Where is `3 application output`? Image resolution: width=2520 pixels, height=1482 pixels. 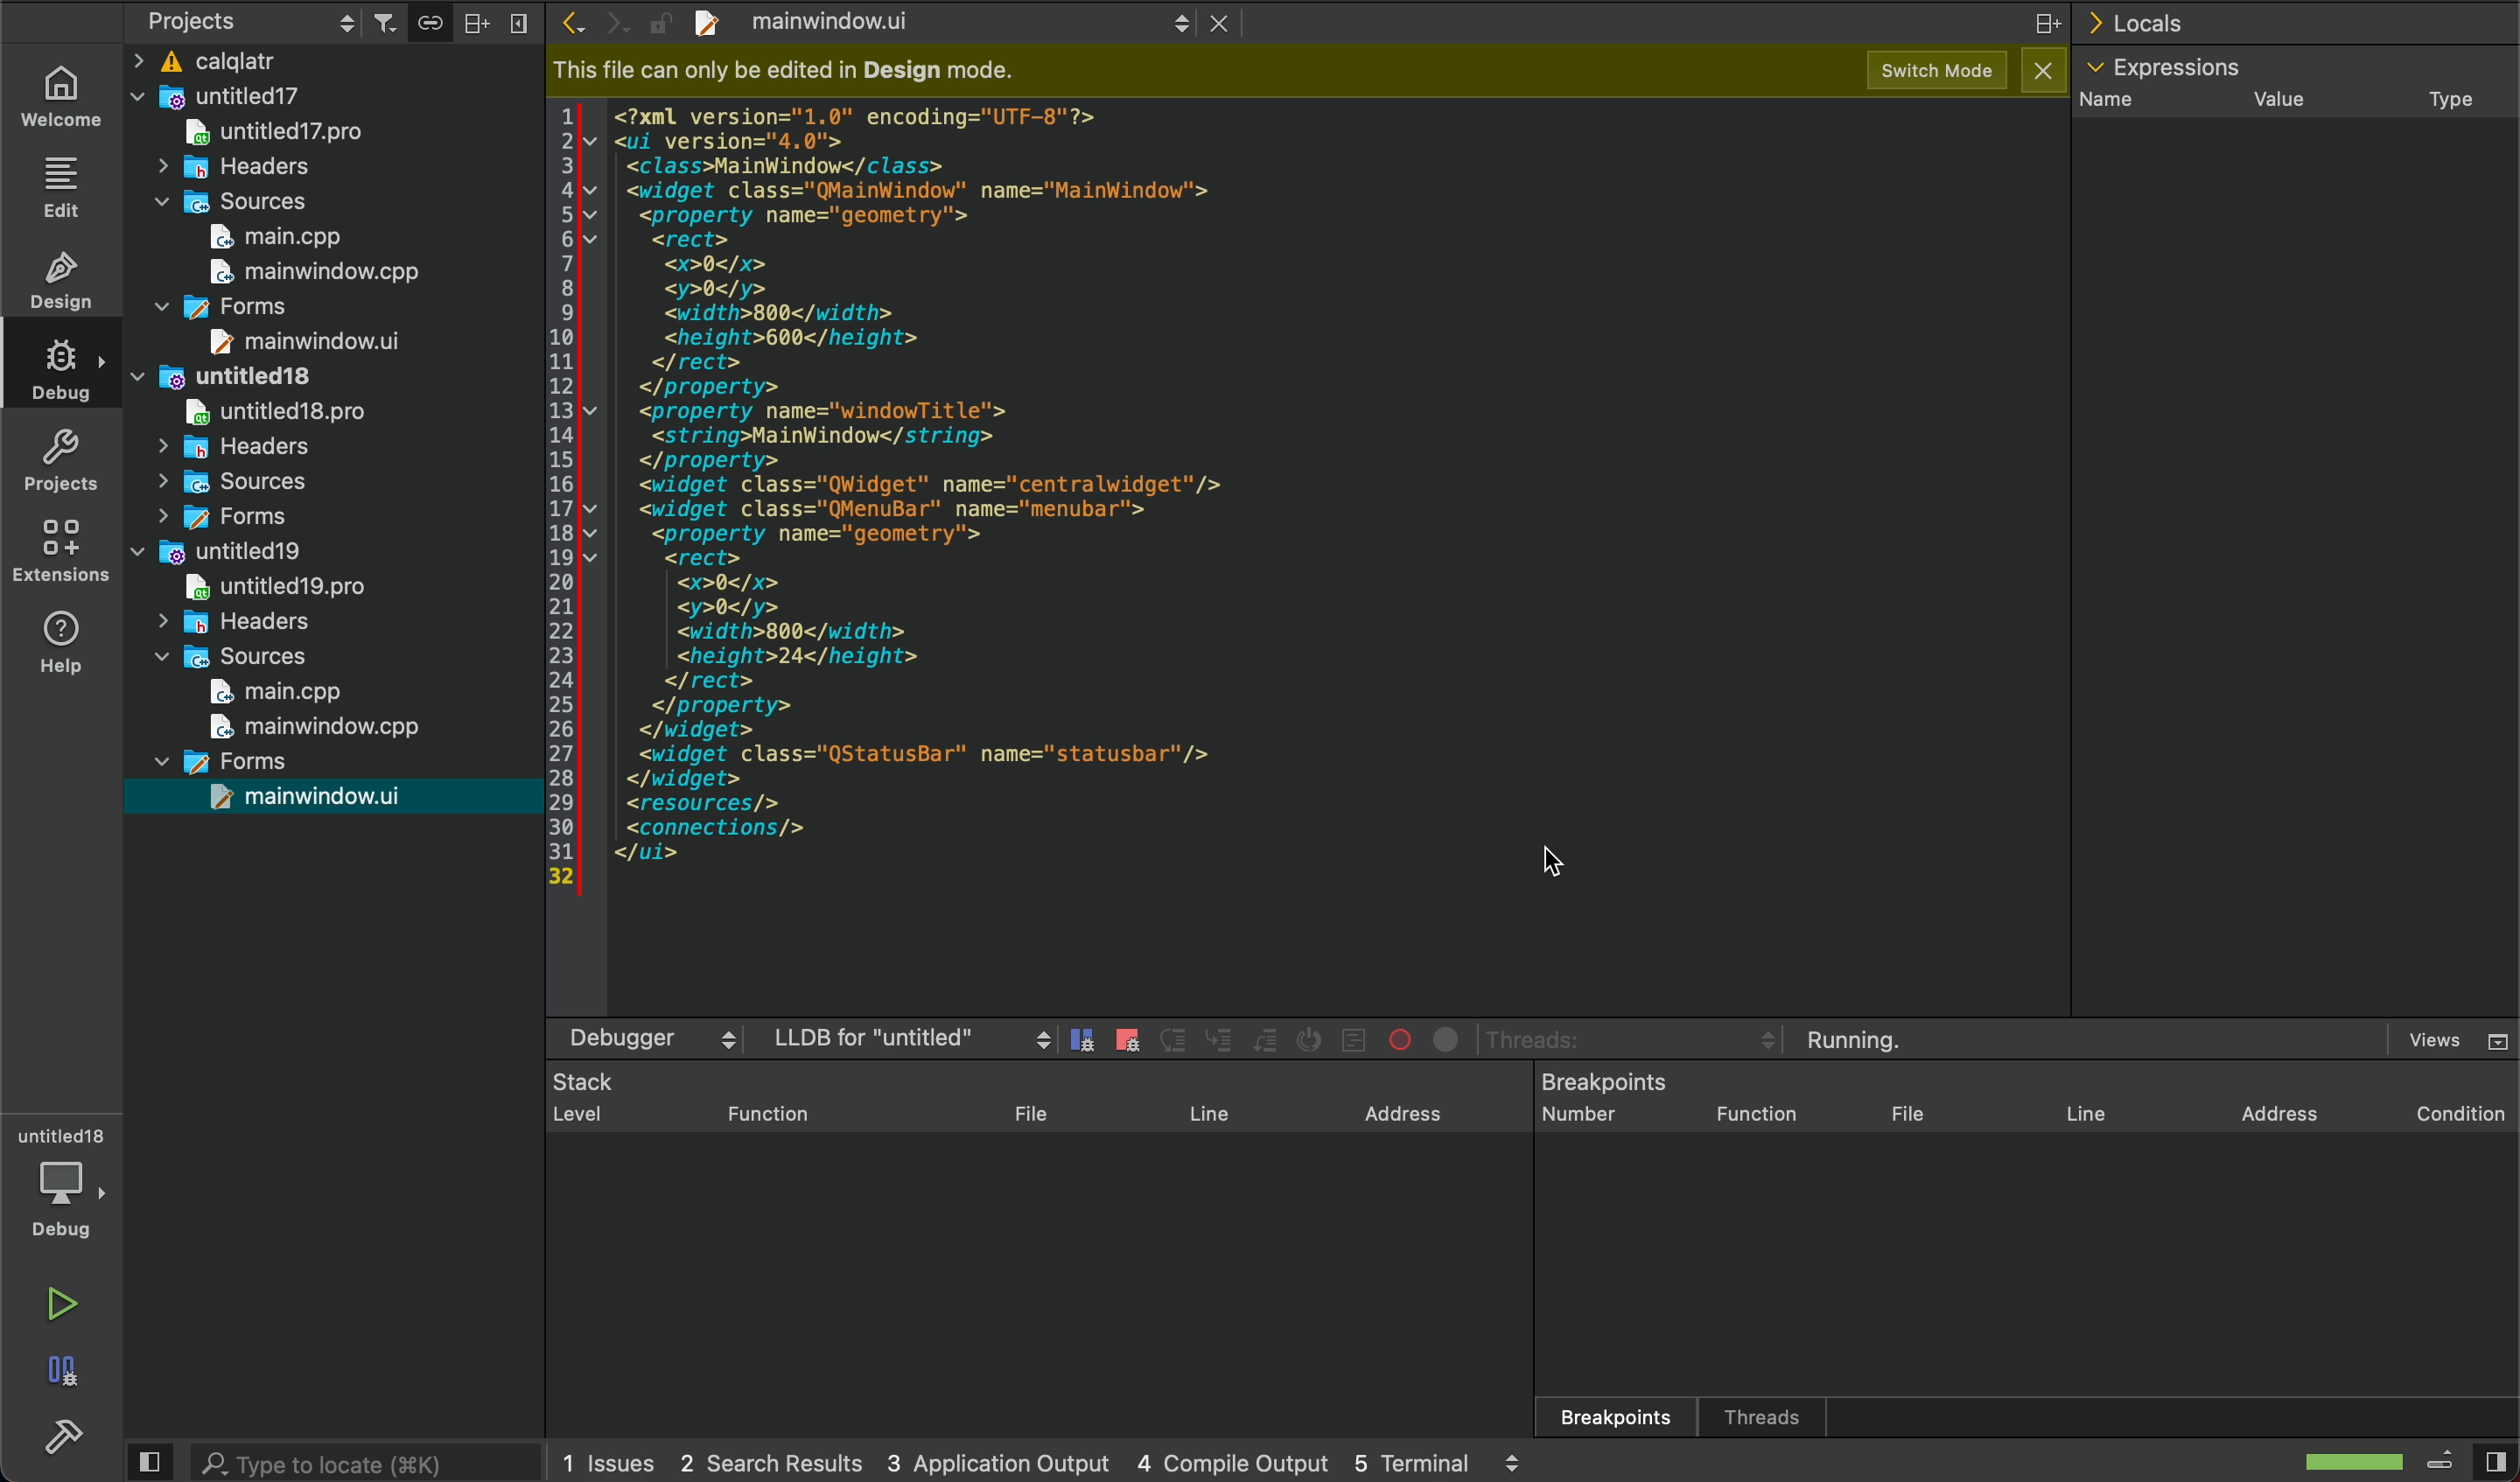 3 application output is located at coordinates (1002, 1457).